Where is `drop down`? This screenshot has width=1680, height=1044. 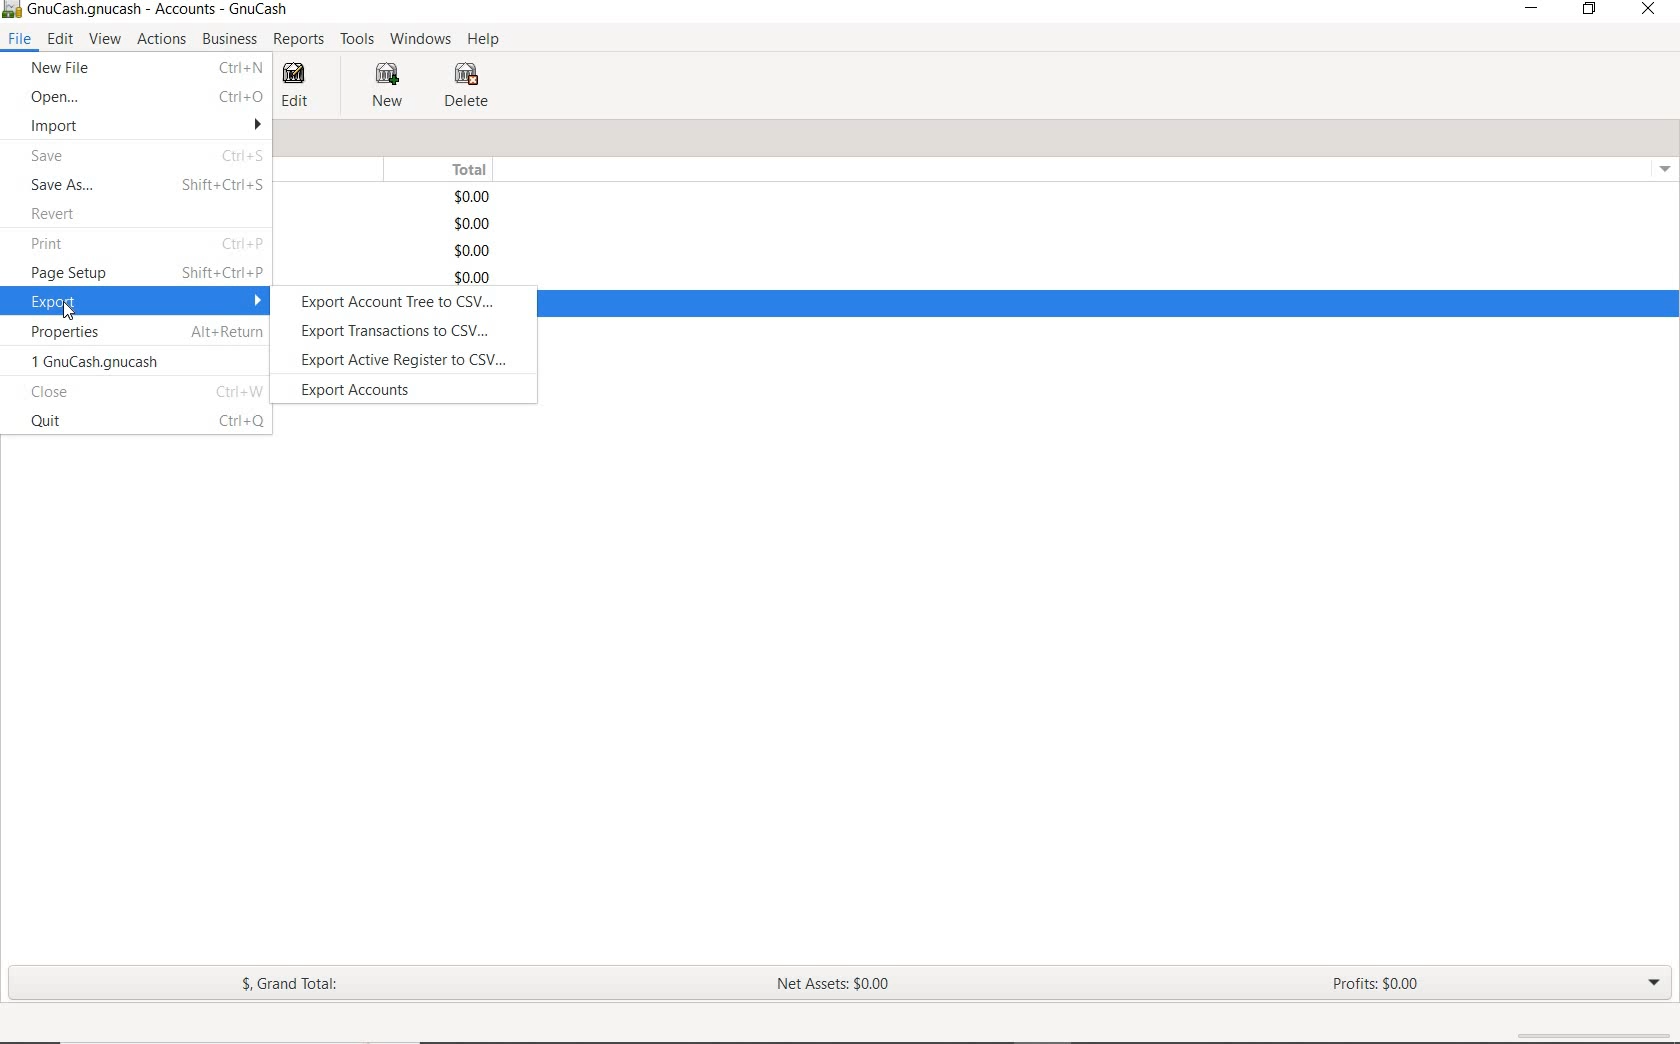 drop down is located at coordinates (258, 125).